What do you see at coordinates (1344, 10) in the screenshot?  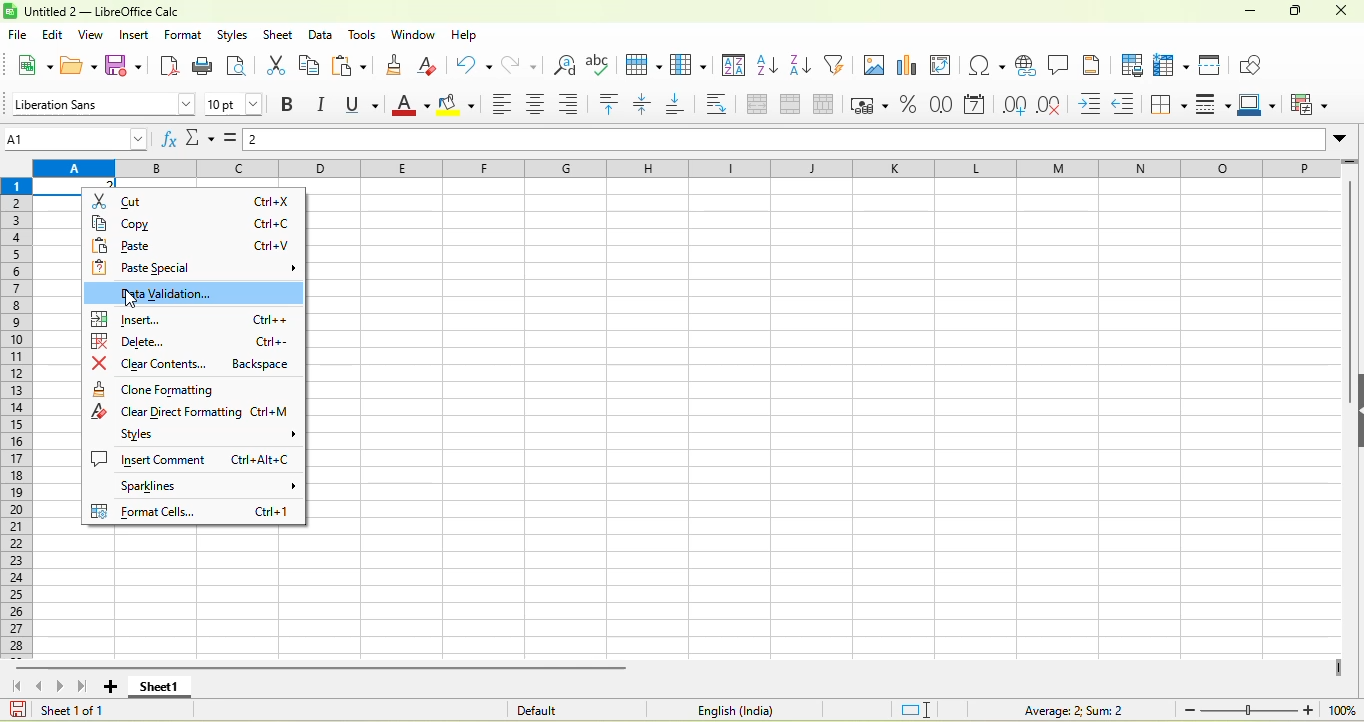 I see `close` at bounding box center [1344, 10].